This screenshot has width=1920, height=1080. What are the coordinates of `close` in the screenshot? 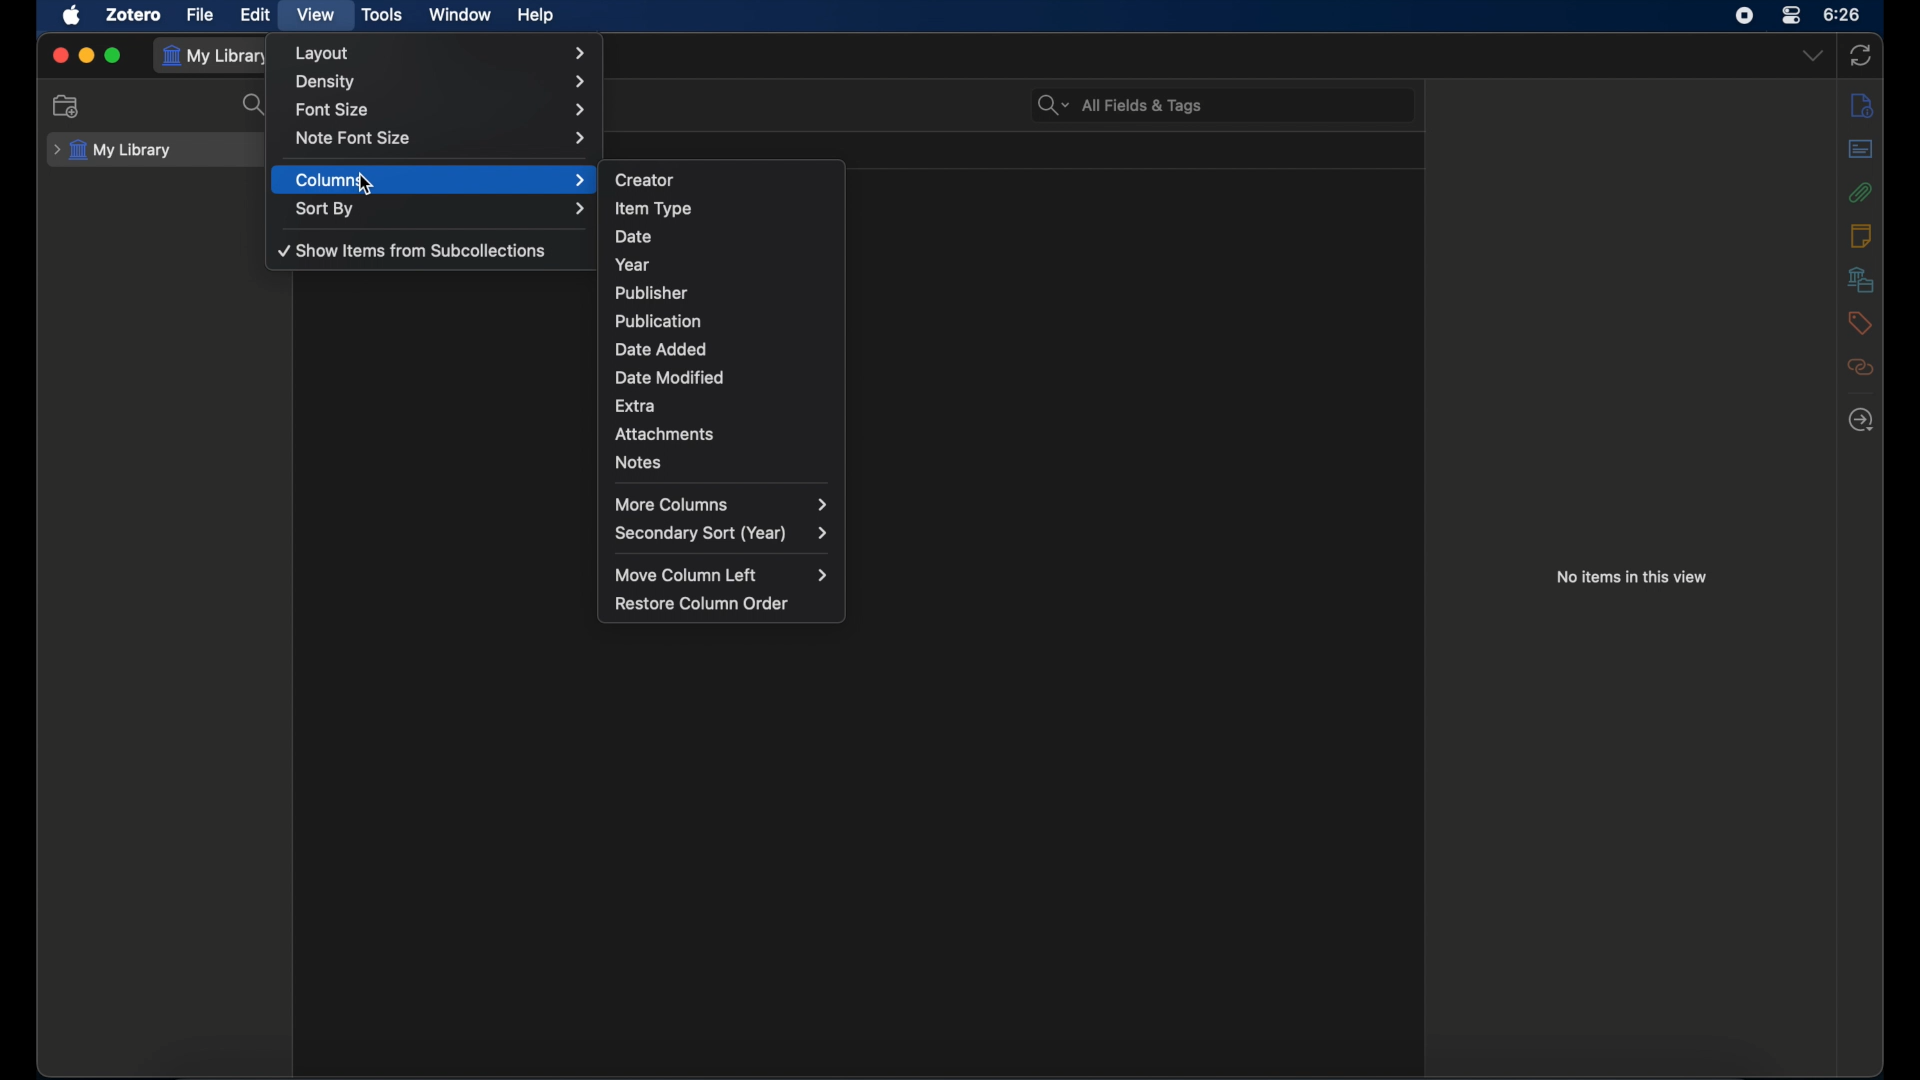 It's located at (61, 53).